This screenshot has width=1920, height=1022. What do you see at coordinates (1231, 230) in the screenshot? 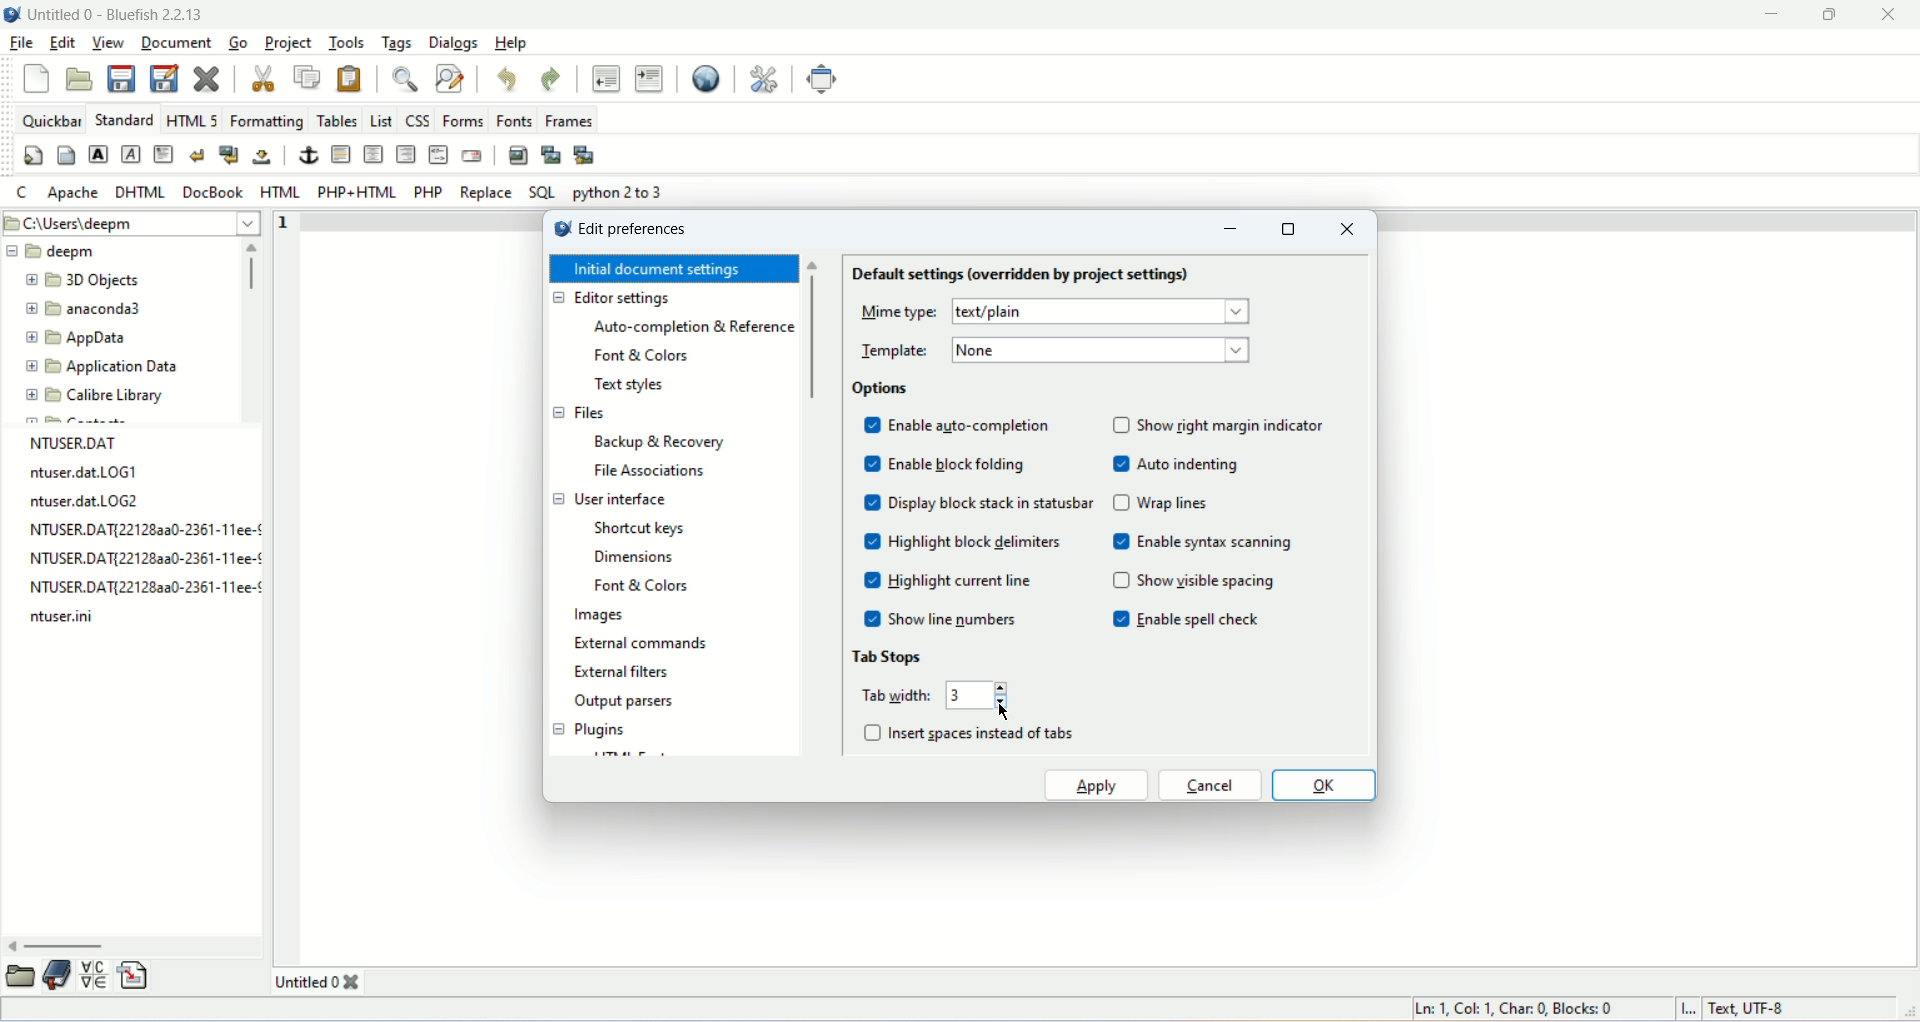
I see `minimize` at bounding box center [1231, 230].